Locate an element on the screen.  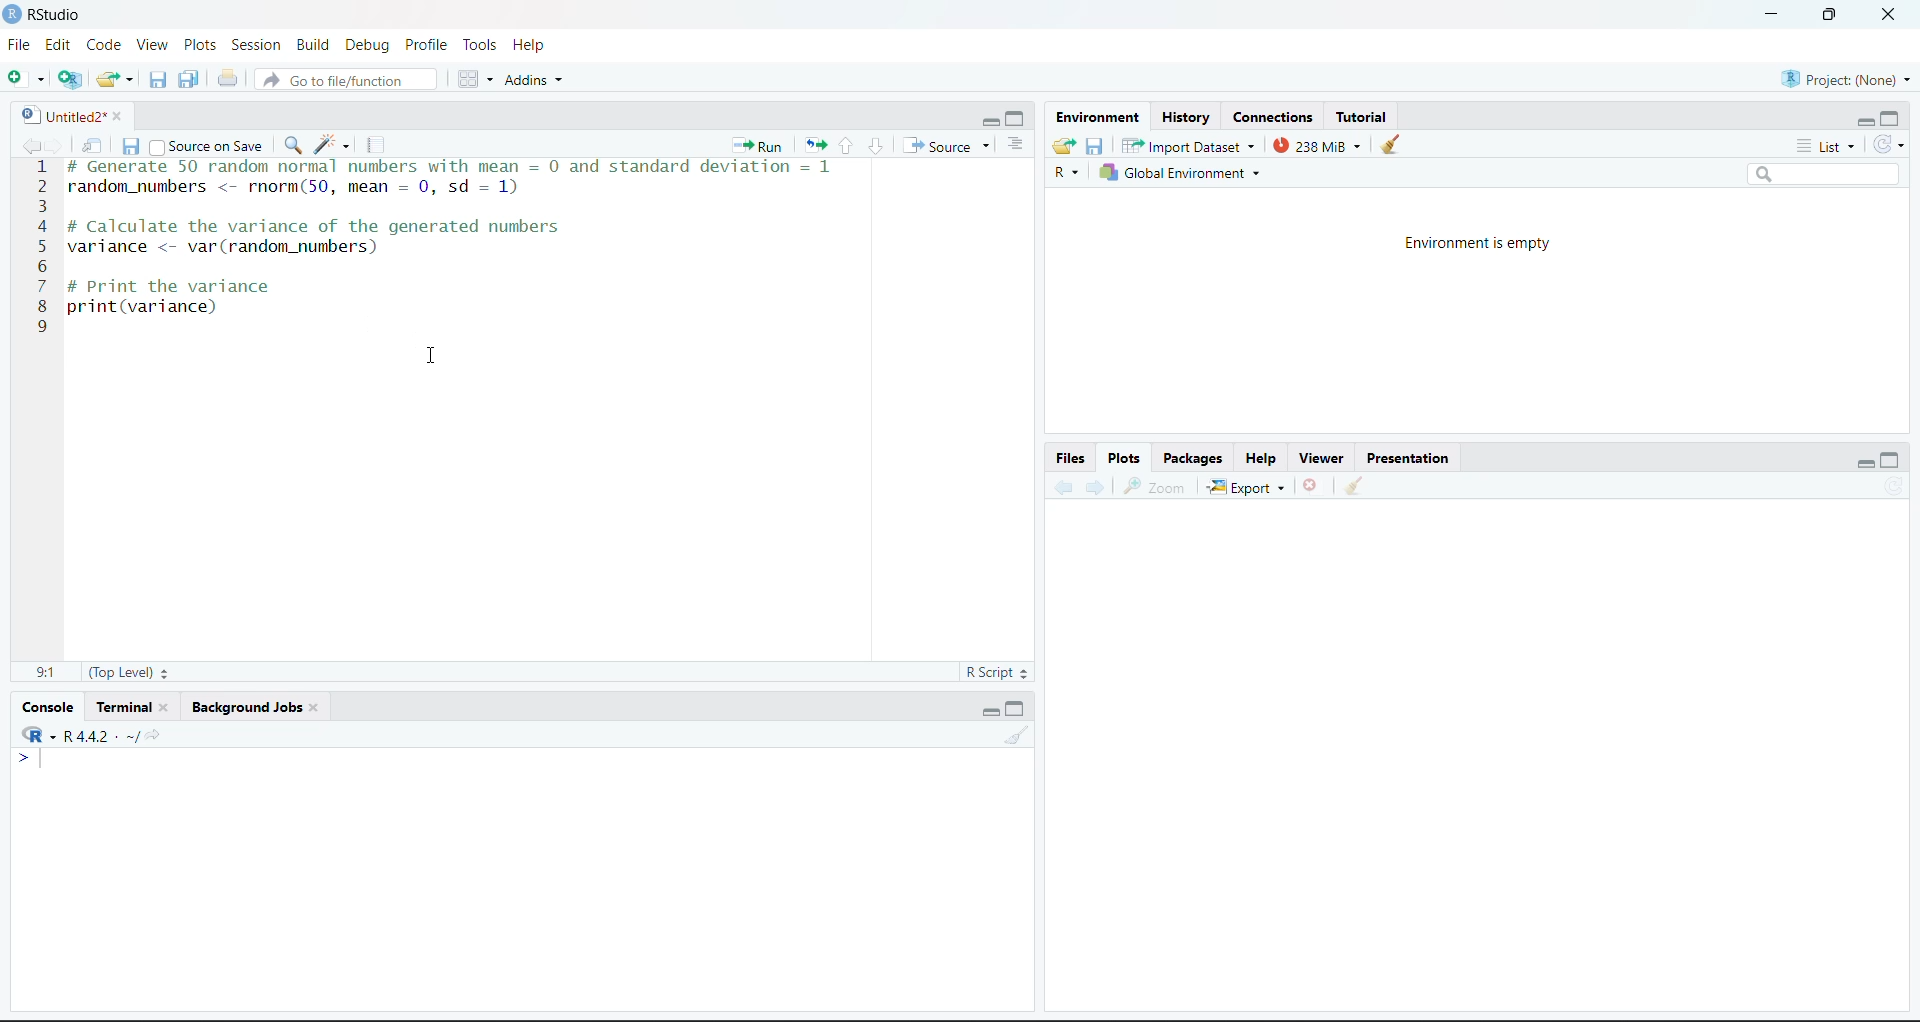
Global Environment is located at coordinates (1179, 172).